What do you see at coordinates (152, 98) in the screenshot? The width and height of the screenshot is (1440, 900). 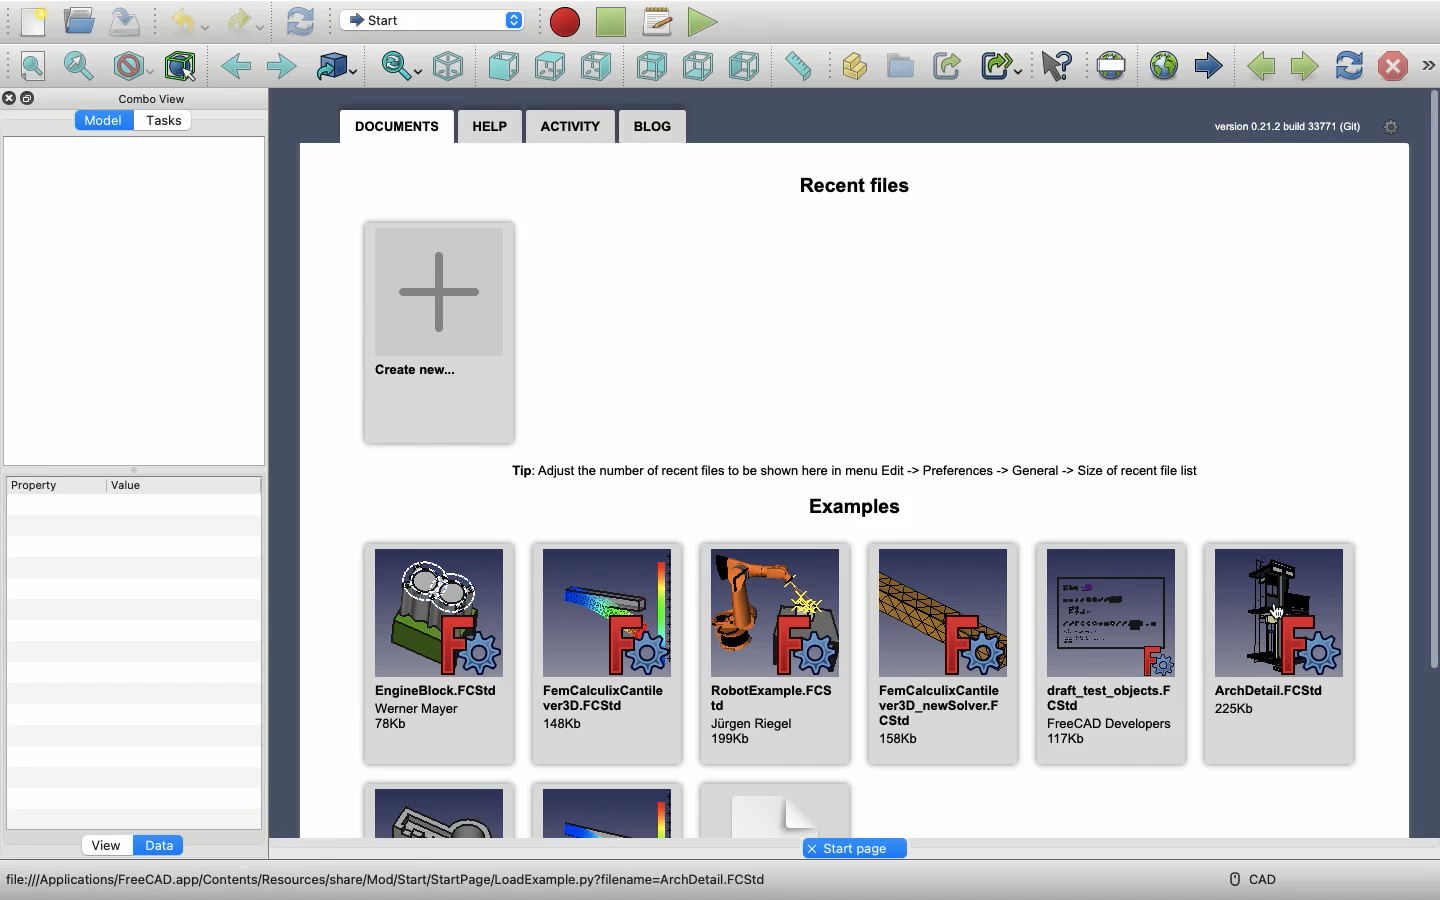 I see `Combo view` at bounding box center [152, 98].